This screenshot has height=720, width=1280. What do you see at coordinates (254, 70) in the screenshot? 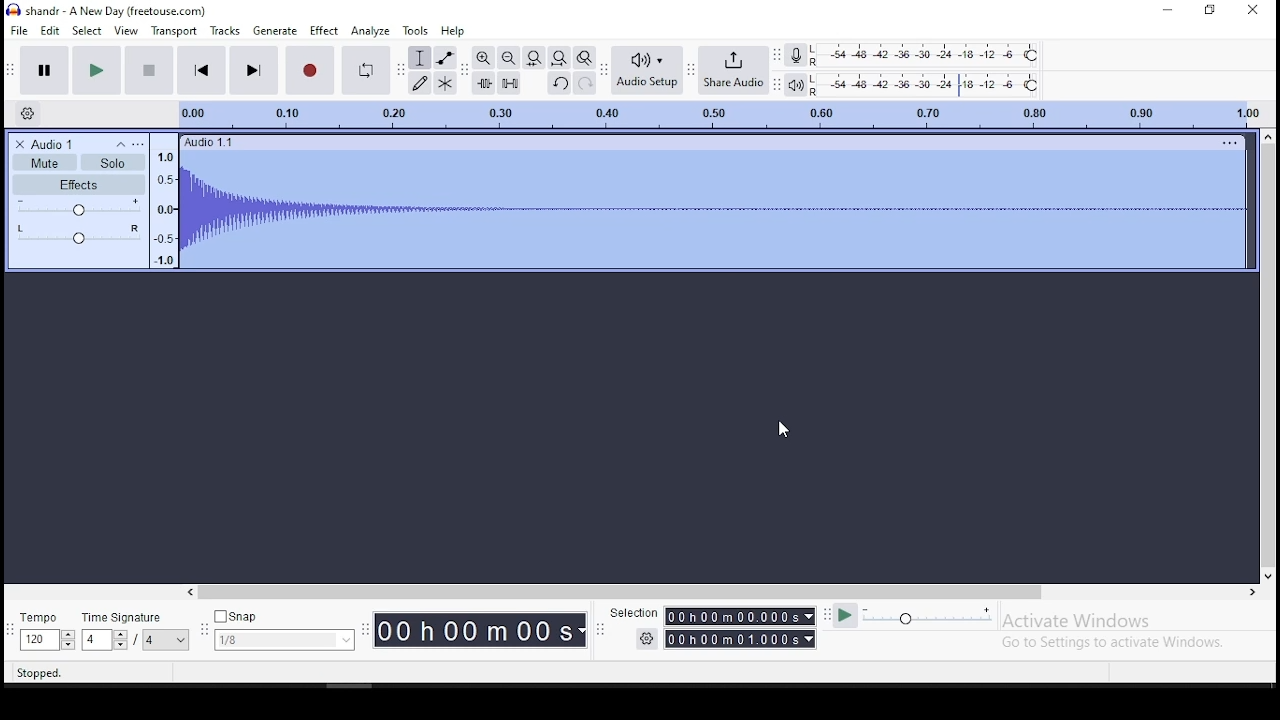
I see `skip to end` at bounding box center [254, 70].